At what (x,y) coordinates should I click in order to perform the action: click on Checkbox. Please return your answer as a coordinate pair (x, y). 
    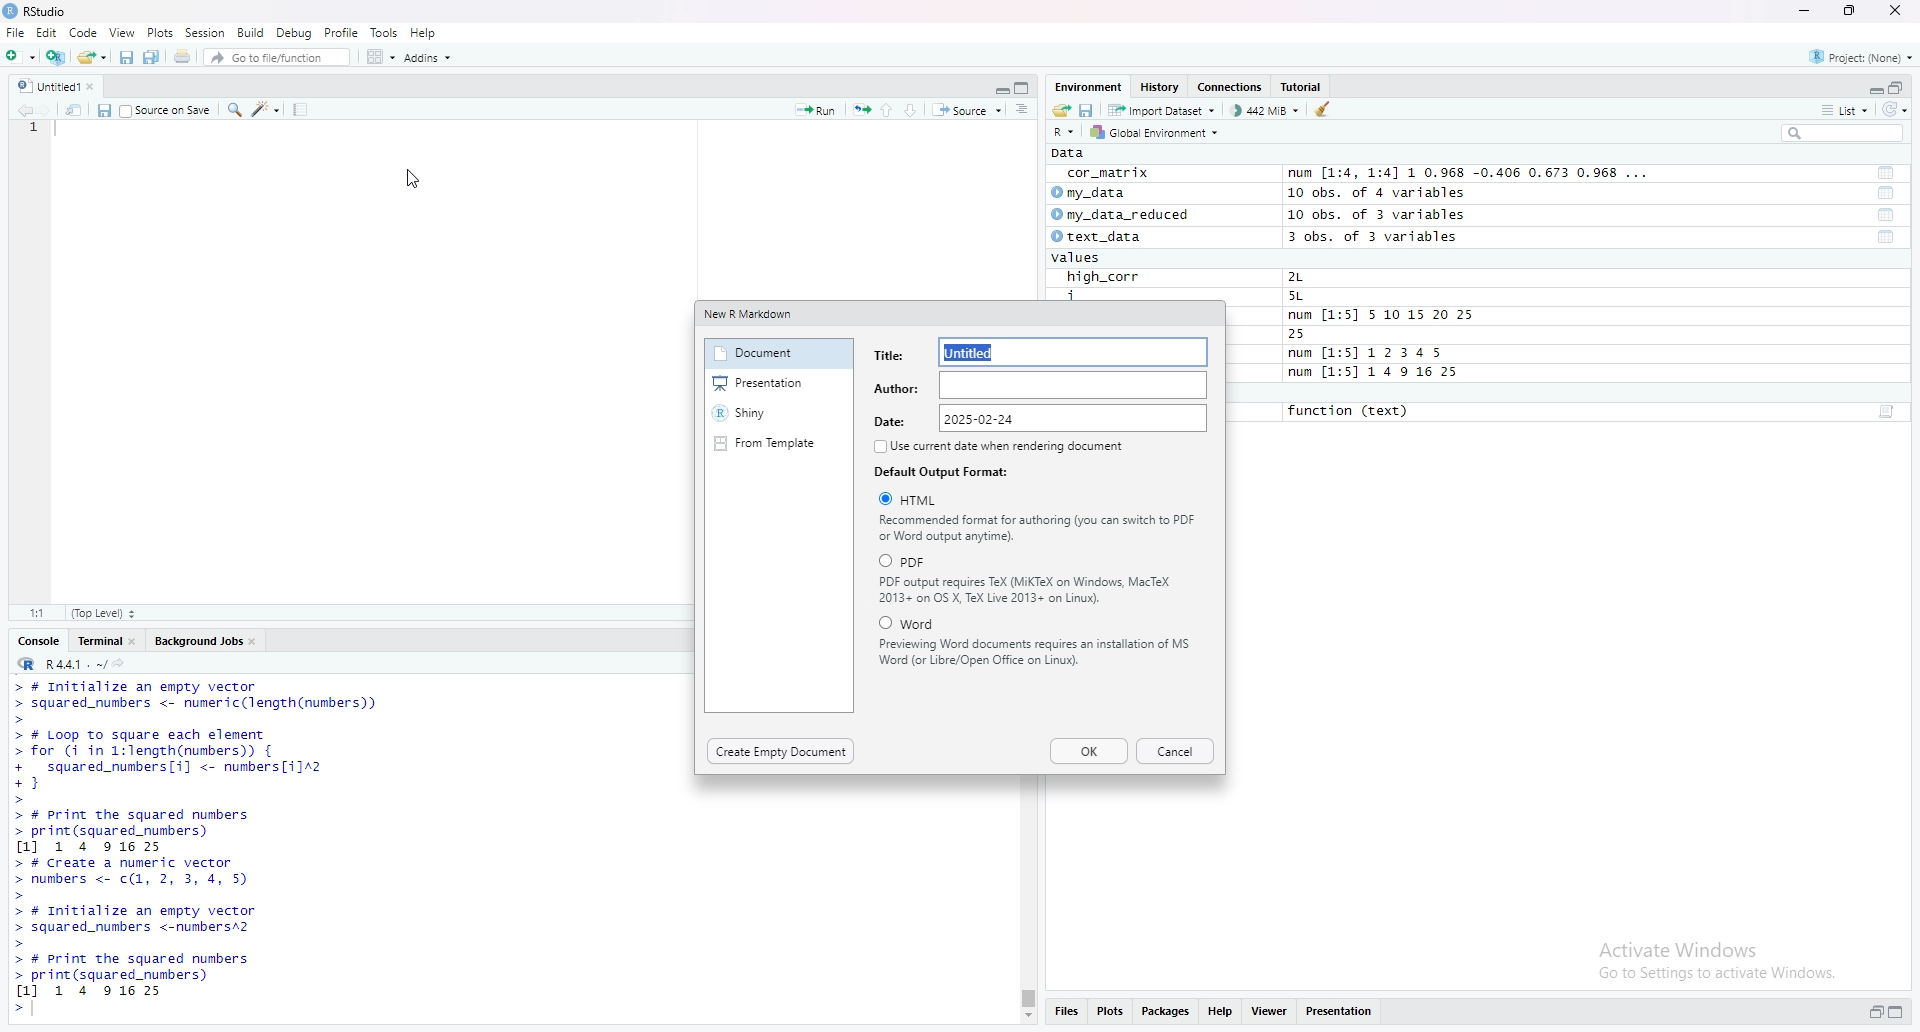
    Looking at the image, I should click on (882, 622).